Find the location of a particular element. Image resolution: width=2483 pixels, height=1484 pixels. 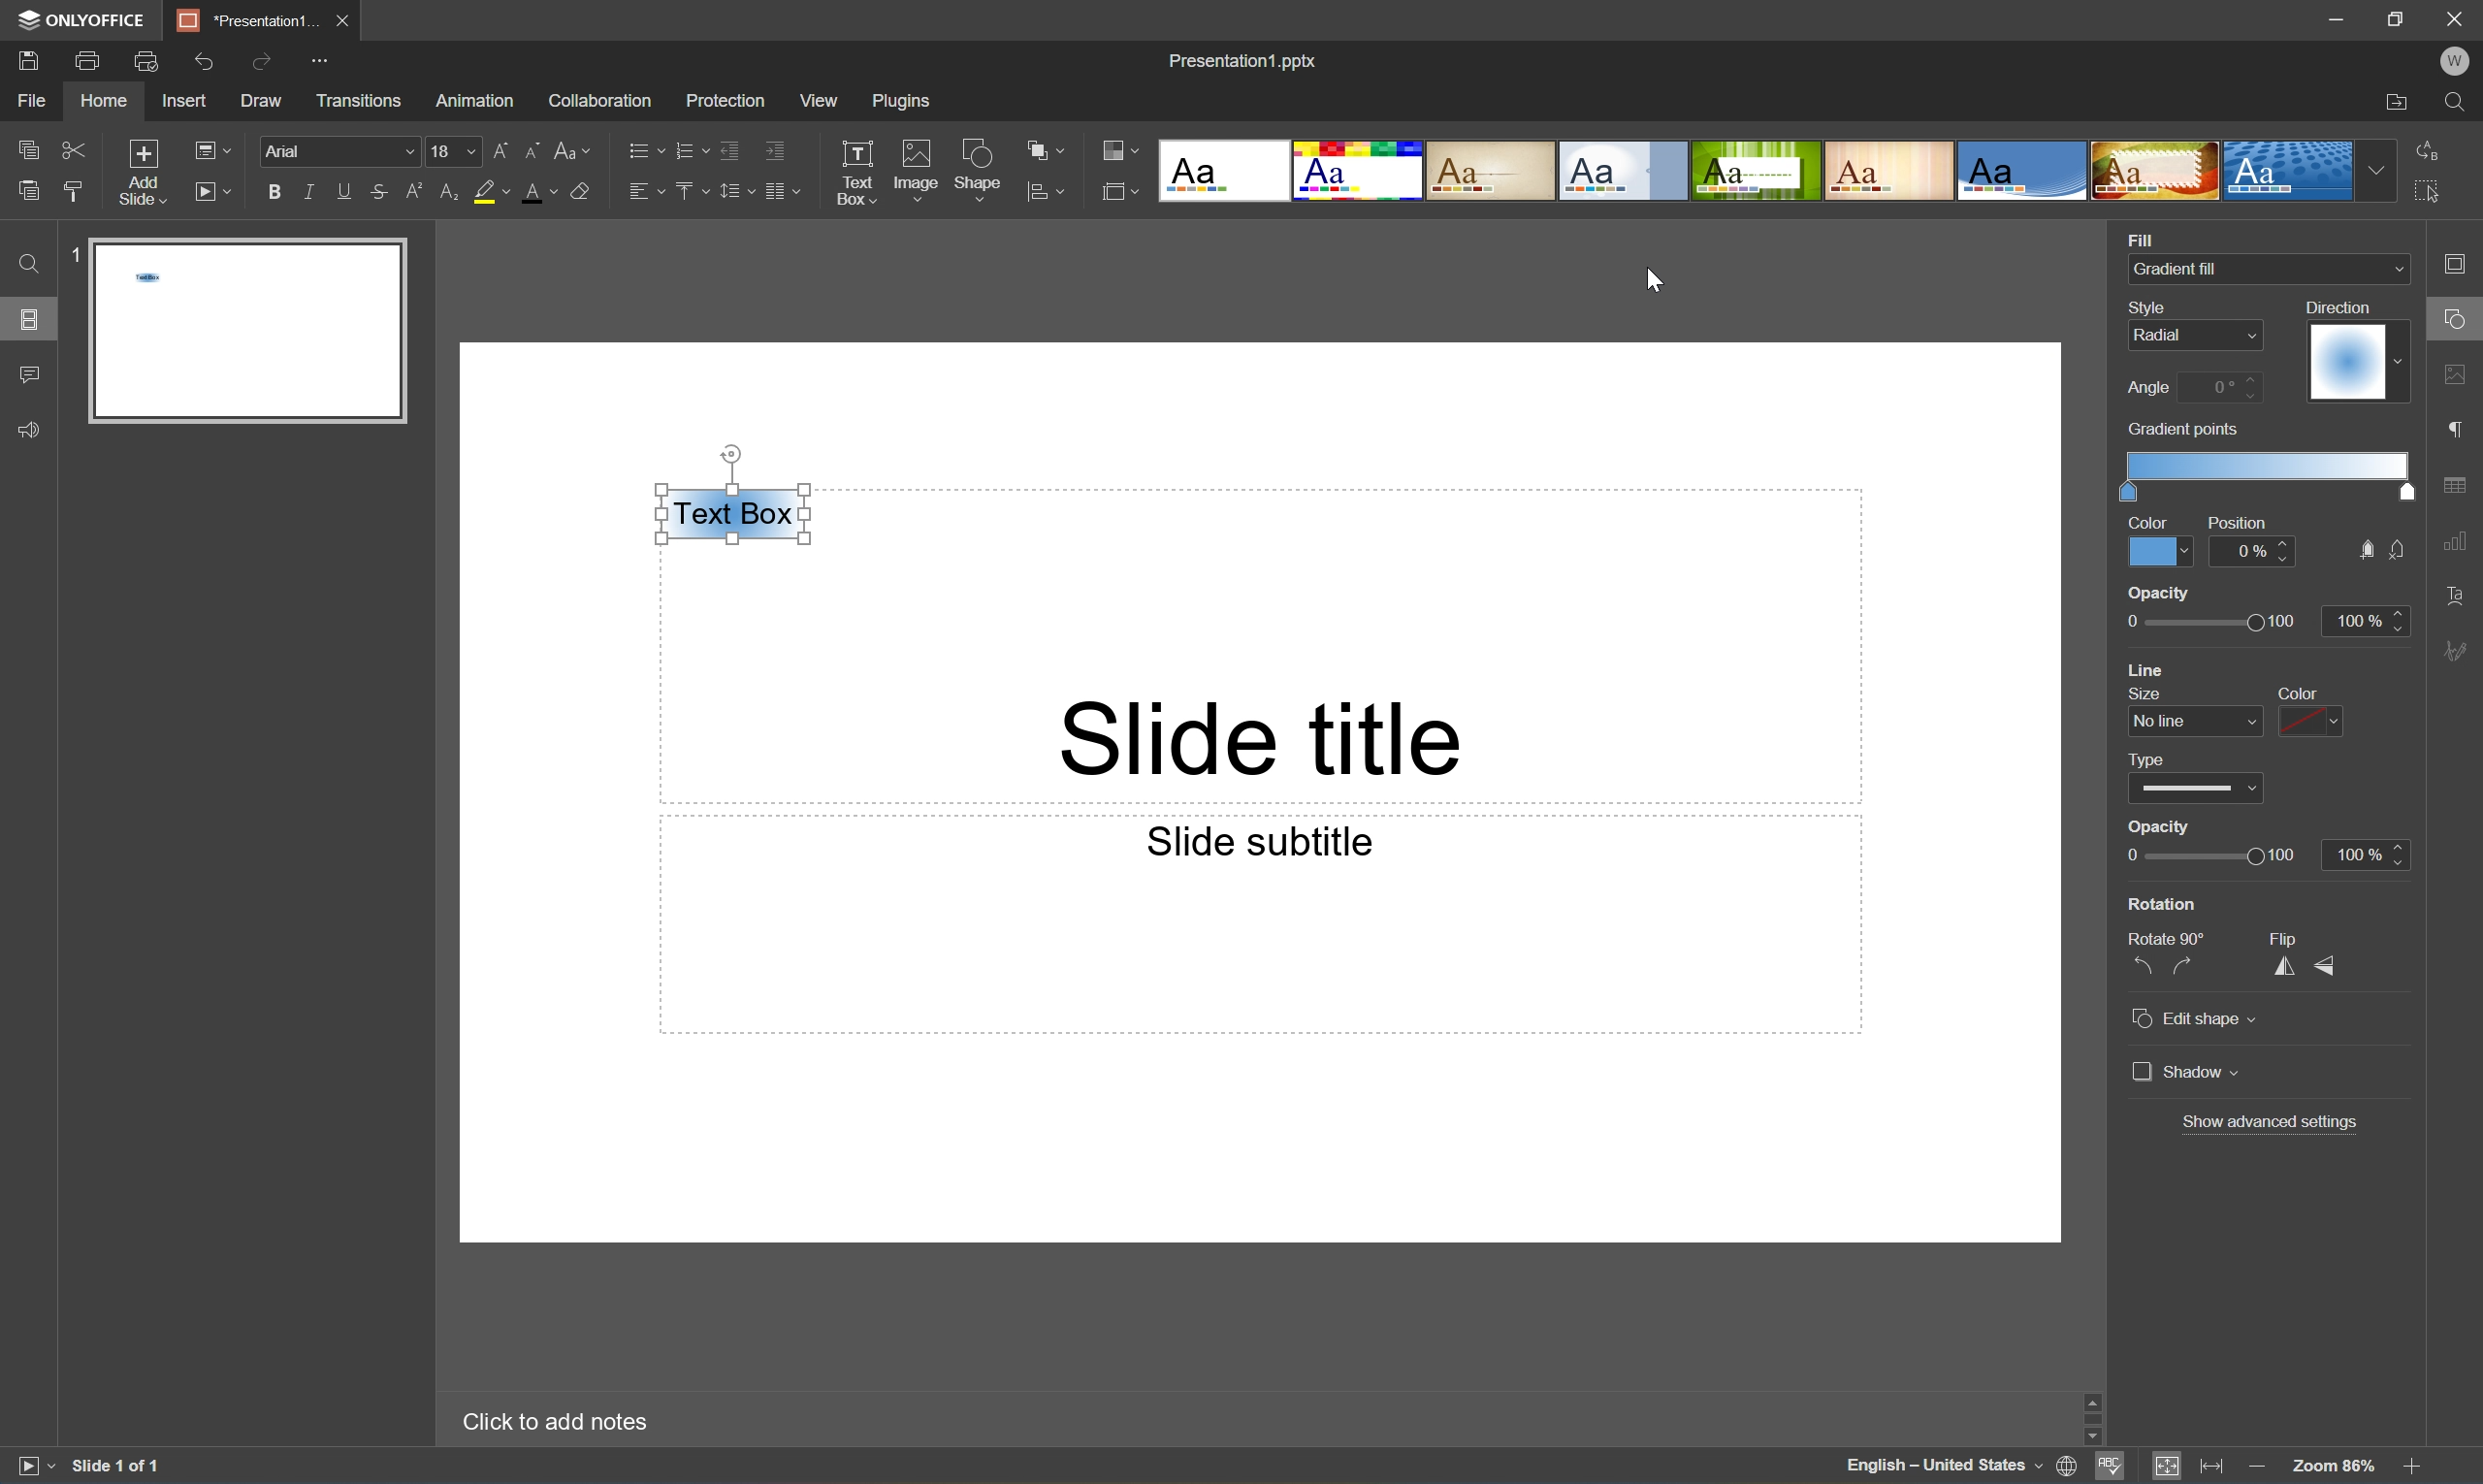

Comments is located at coordinates (31, 373).